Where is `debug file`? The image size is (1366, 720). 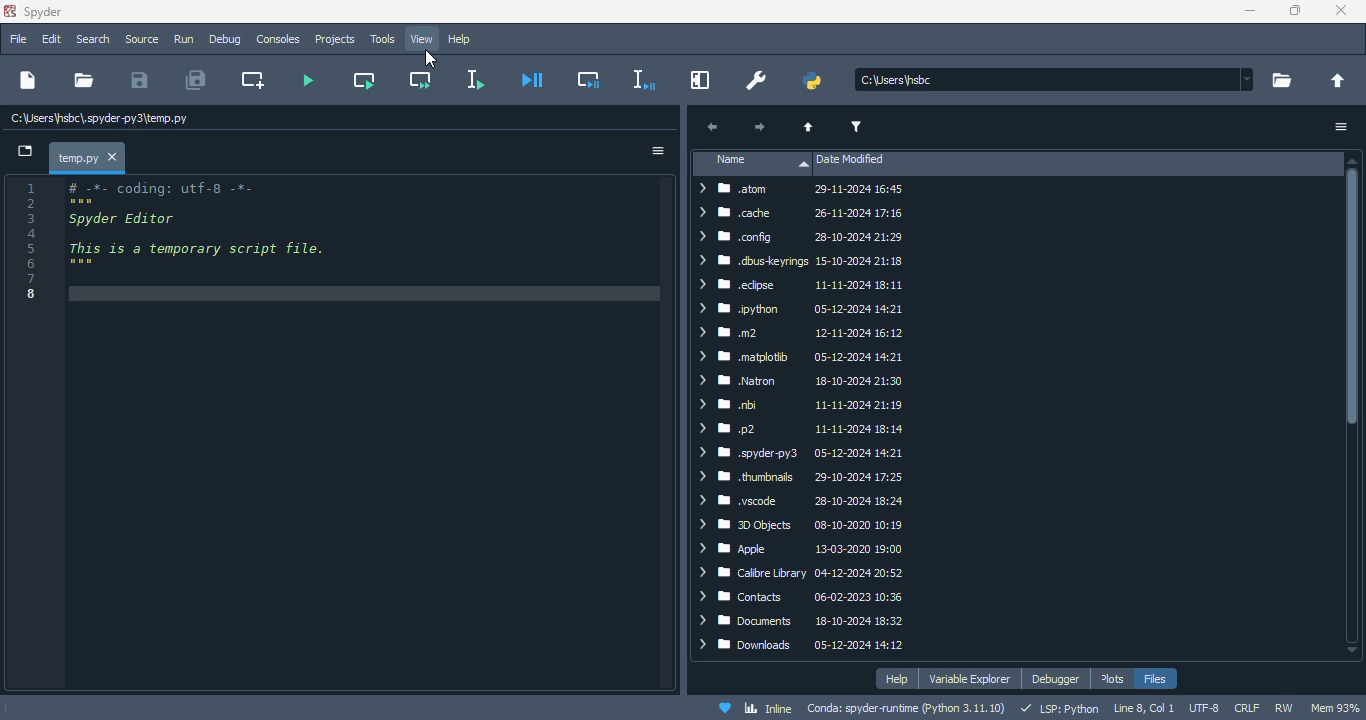 debug file is located at coordinates (533, 80).